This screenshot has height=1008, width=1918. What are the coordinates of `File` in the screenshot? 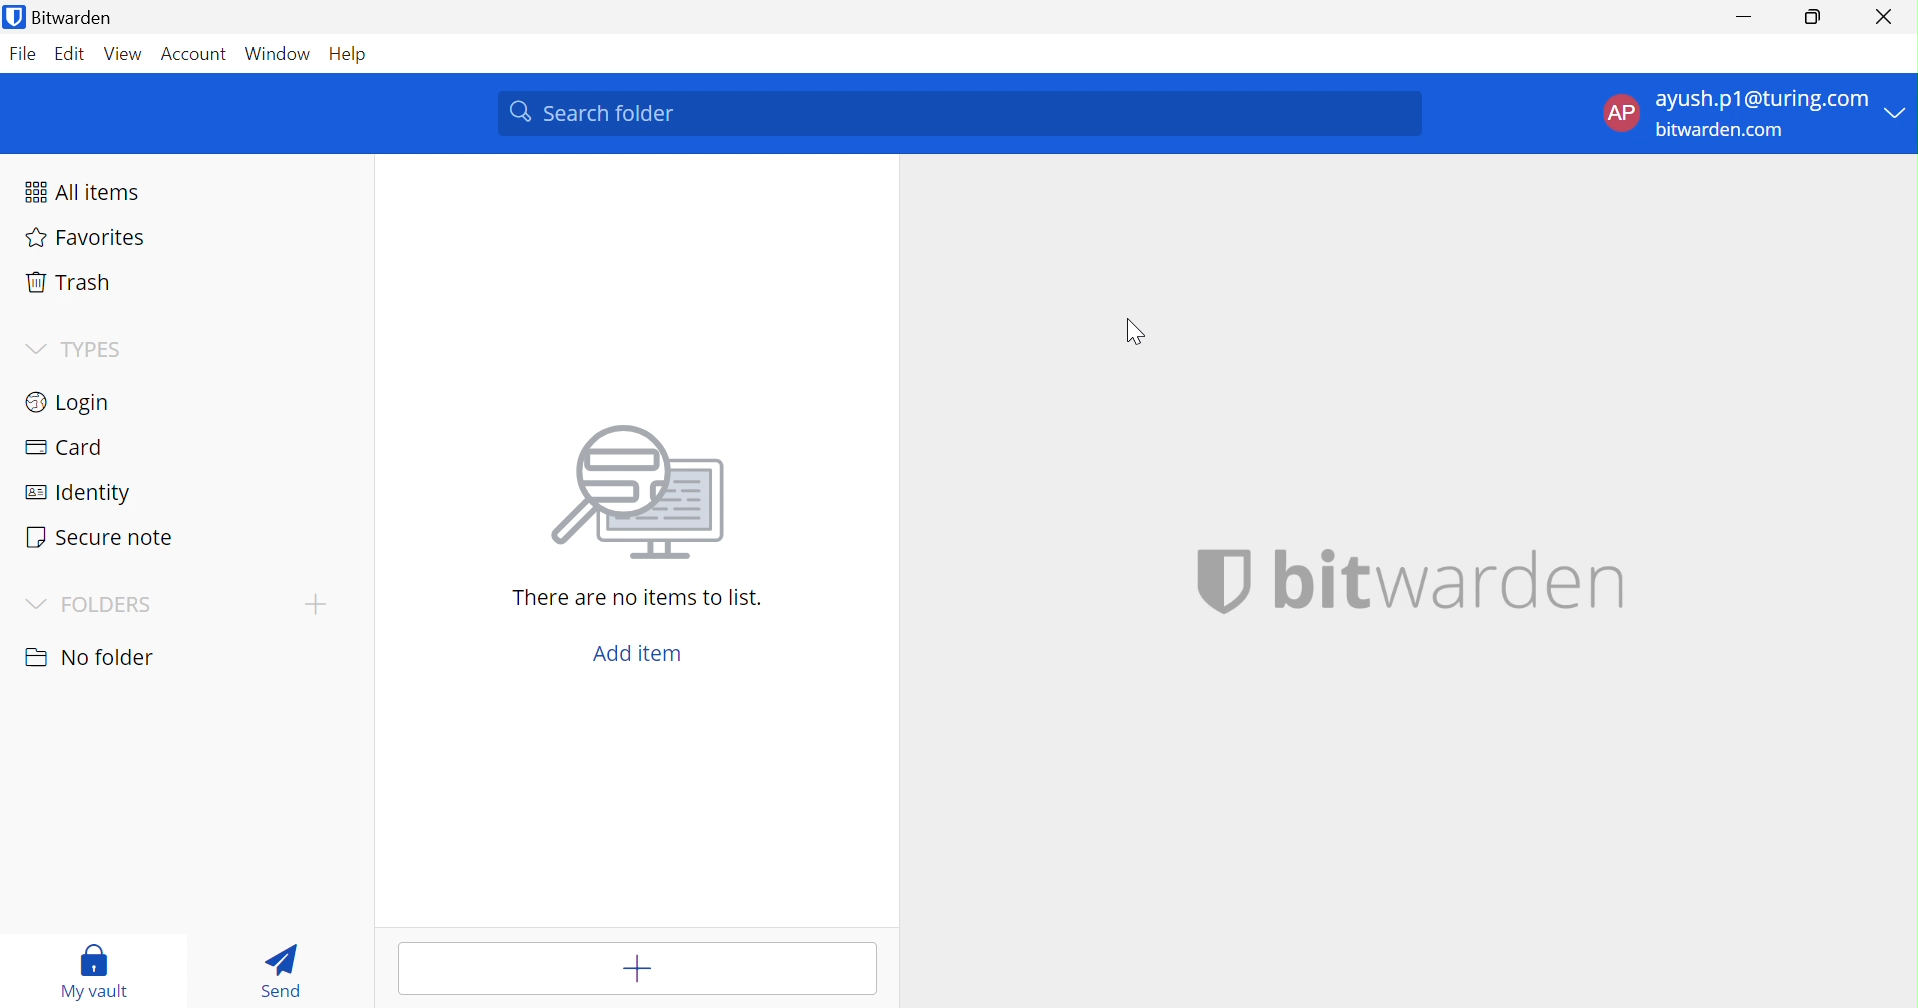 It's located at (22, 55).